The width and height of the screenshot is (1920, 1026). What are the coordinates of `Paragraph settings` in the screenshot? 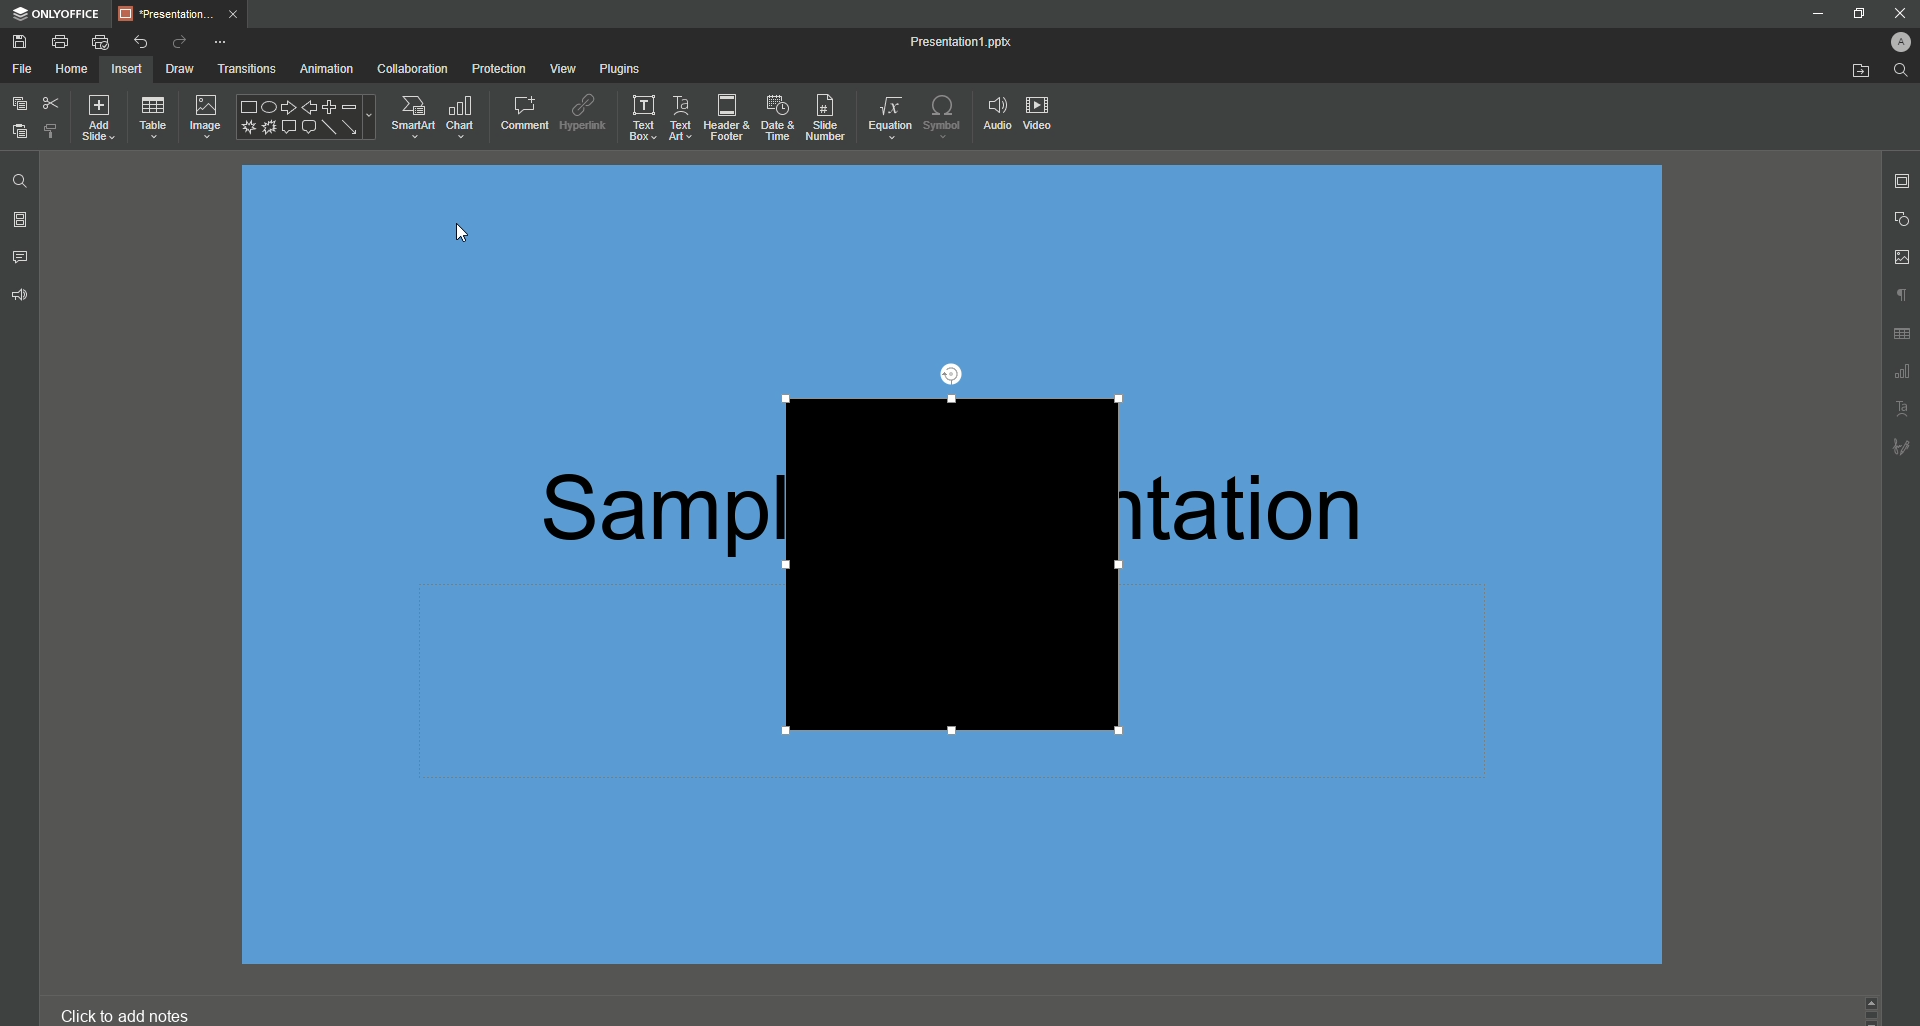 It's located at (1897, 293).